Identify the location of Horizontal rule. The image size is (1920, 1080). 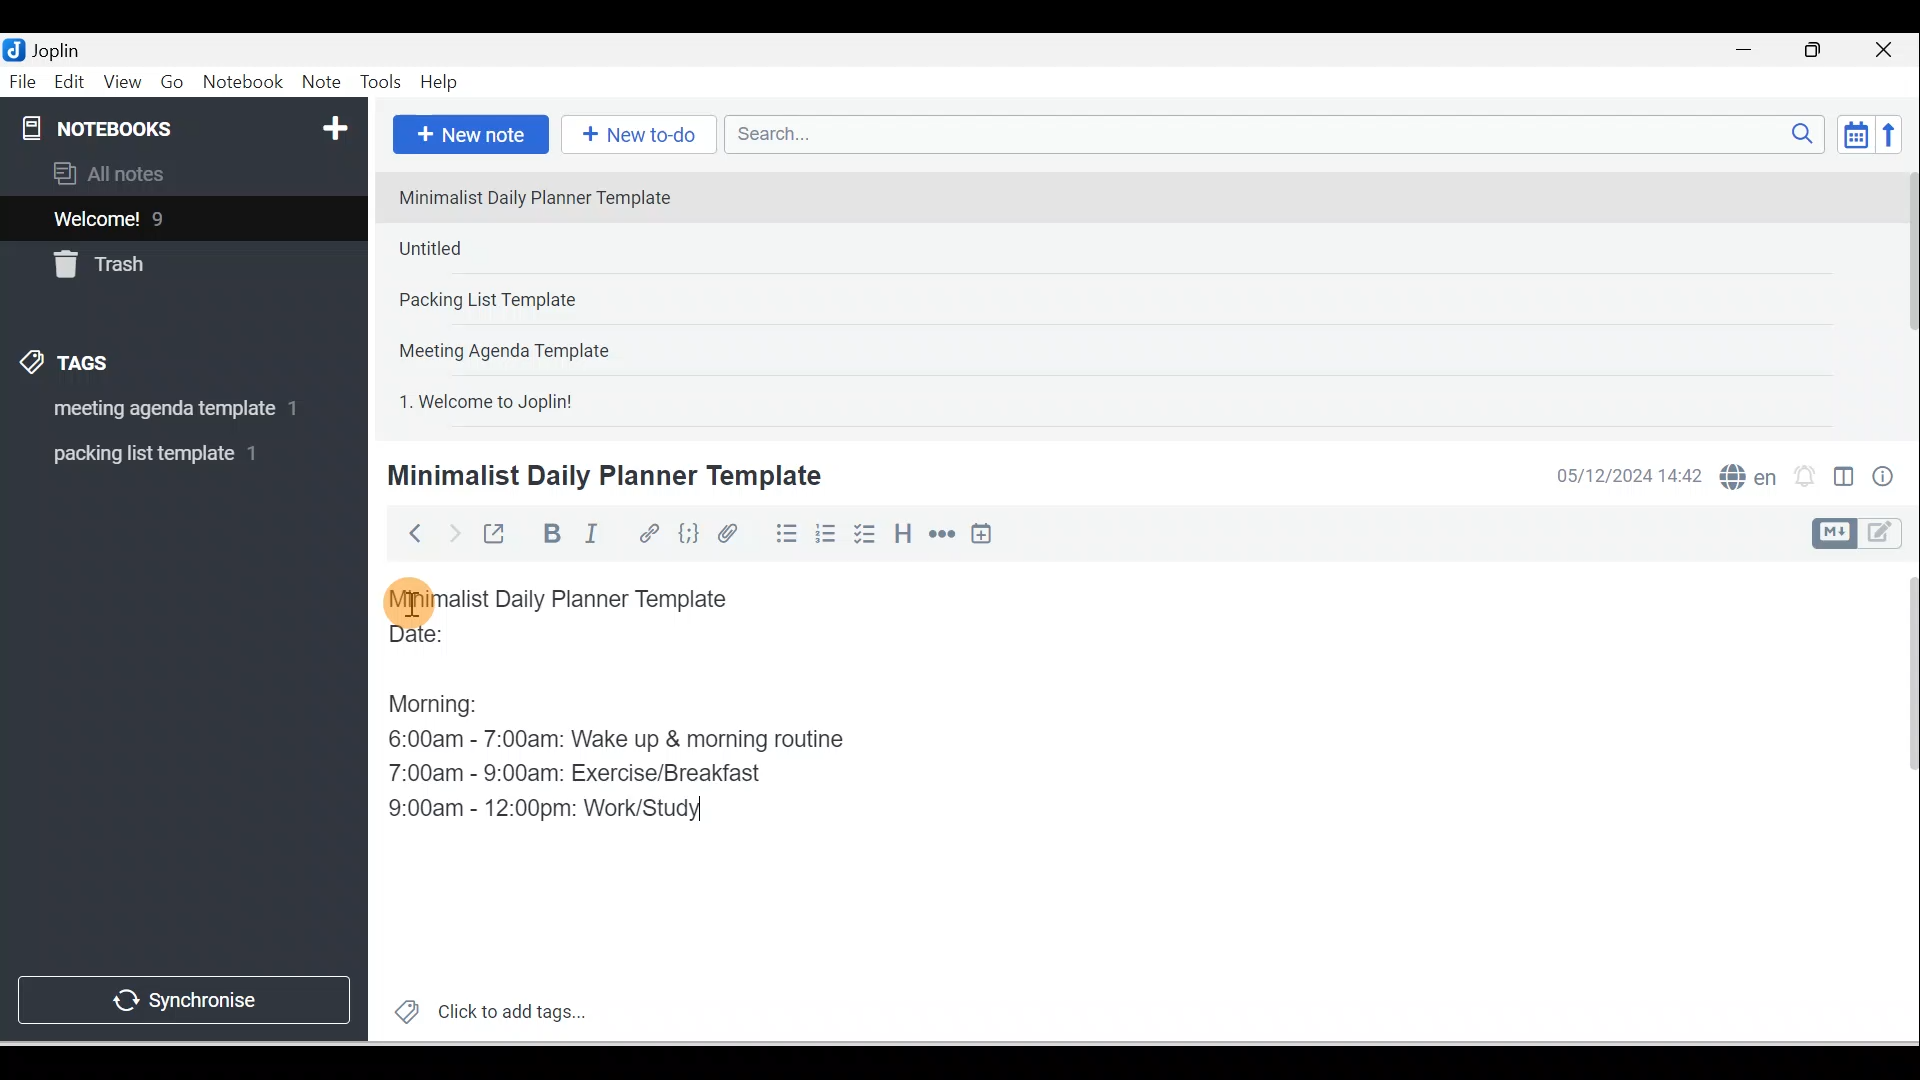
(944, 534).